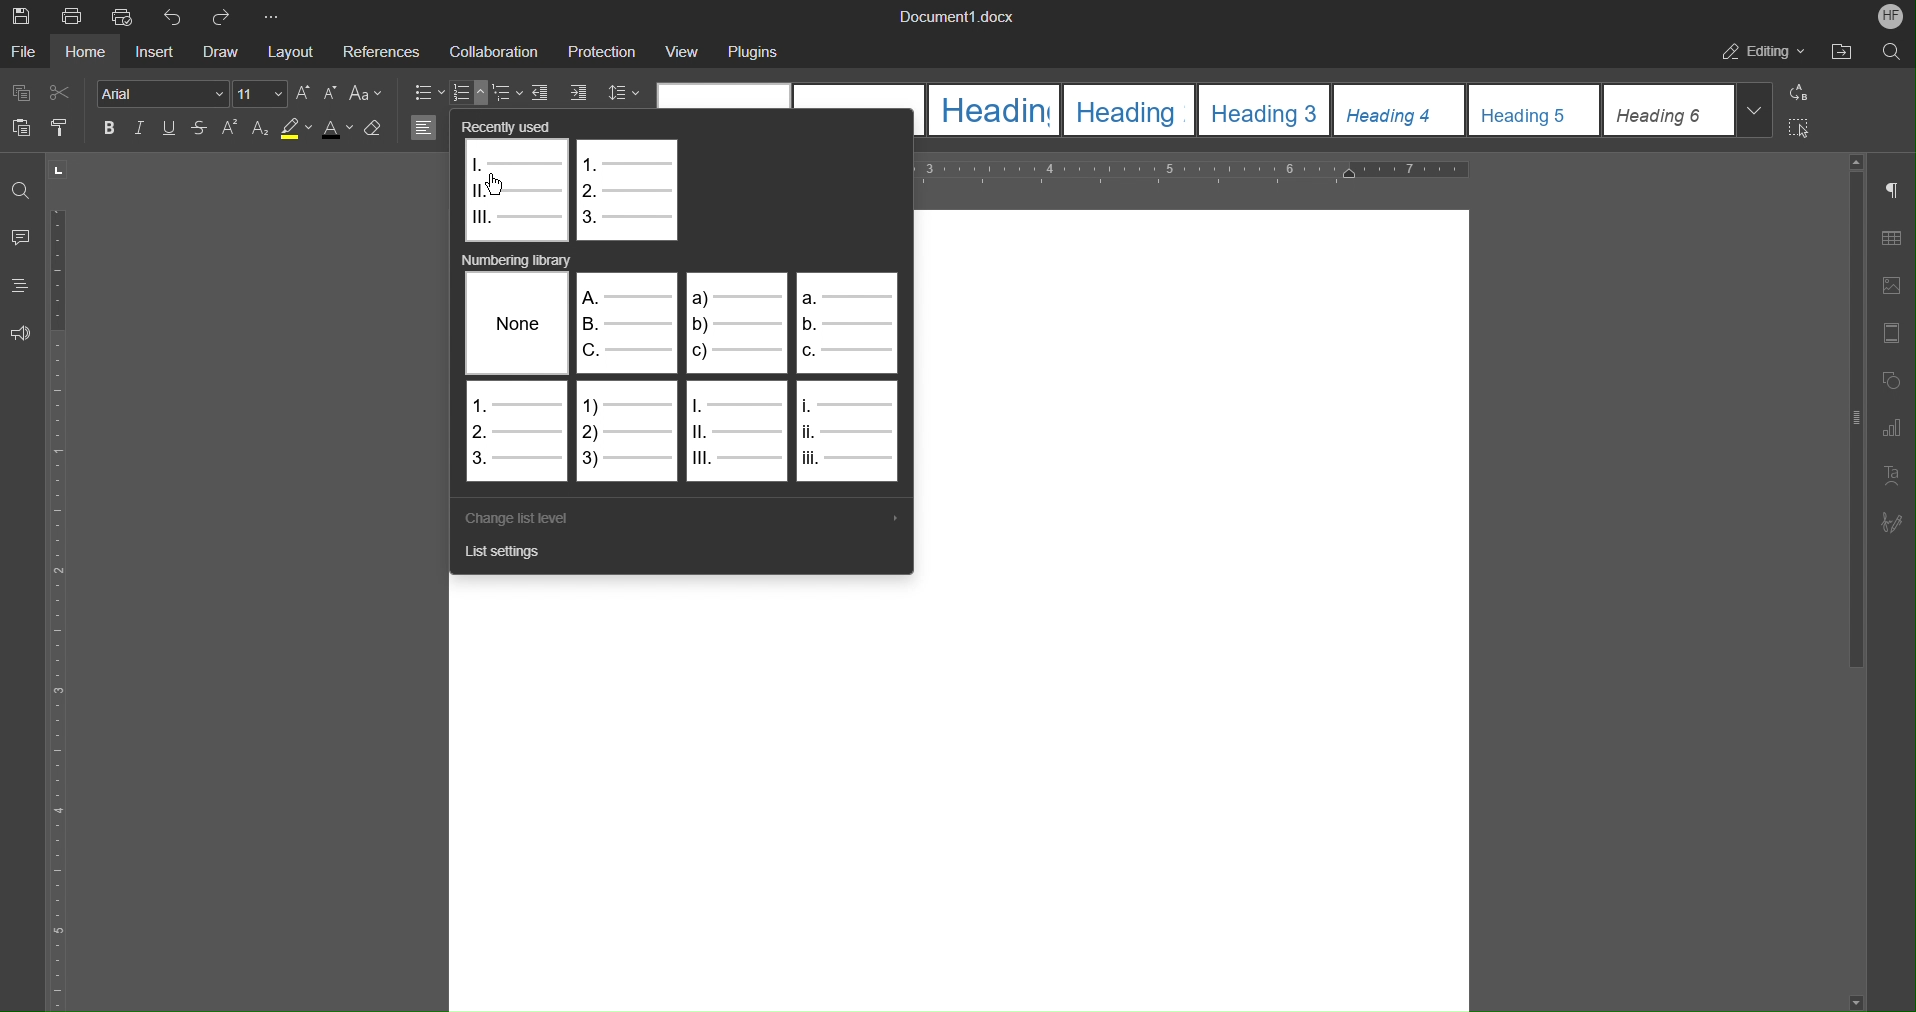 This screenshot has width=1916, height=1012. What do you see at coordinates (576, 94) in the screenshot?
I see `Increase Indent` at bounding box center [576, 94].